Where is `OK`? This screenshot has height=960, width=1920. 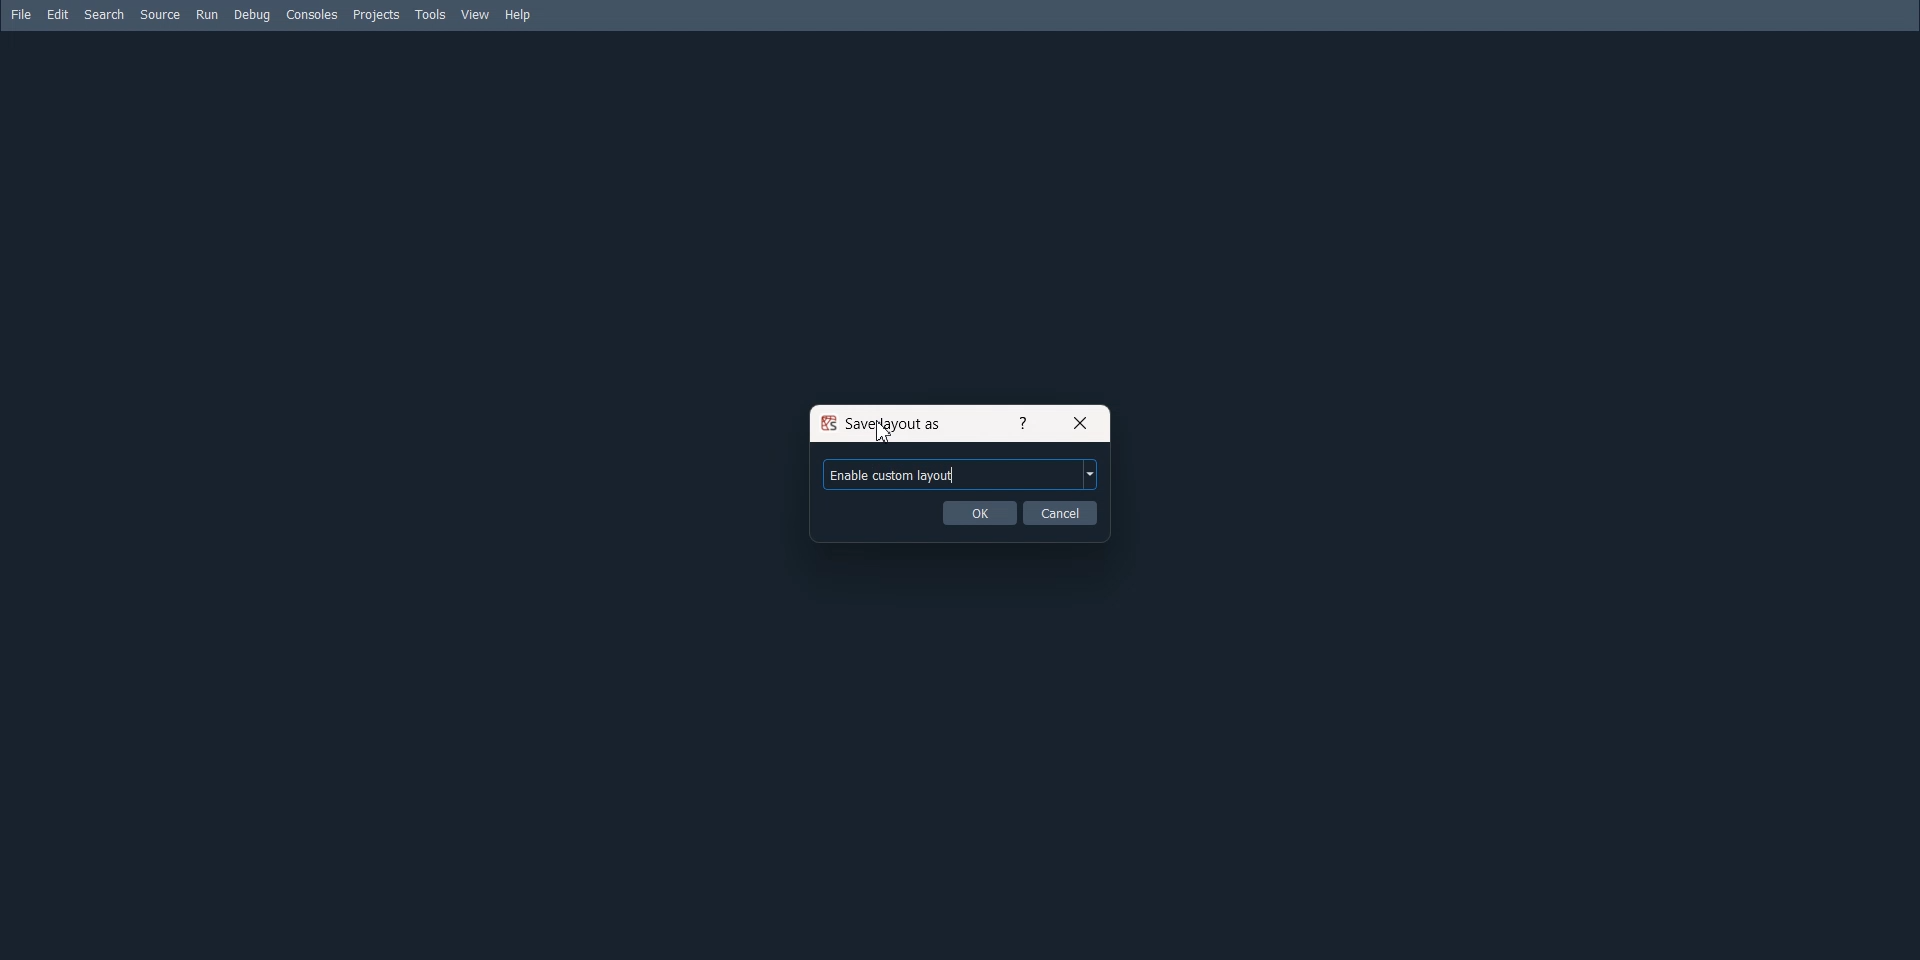 OK is located at coordinates (978, 512).